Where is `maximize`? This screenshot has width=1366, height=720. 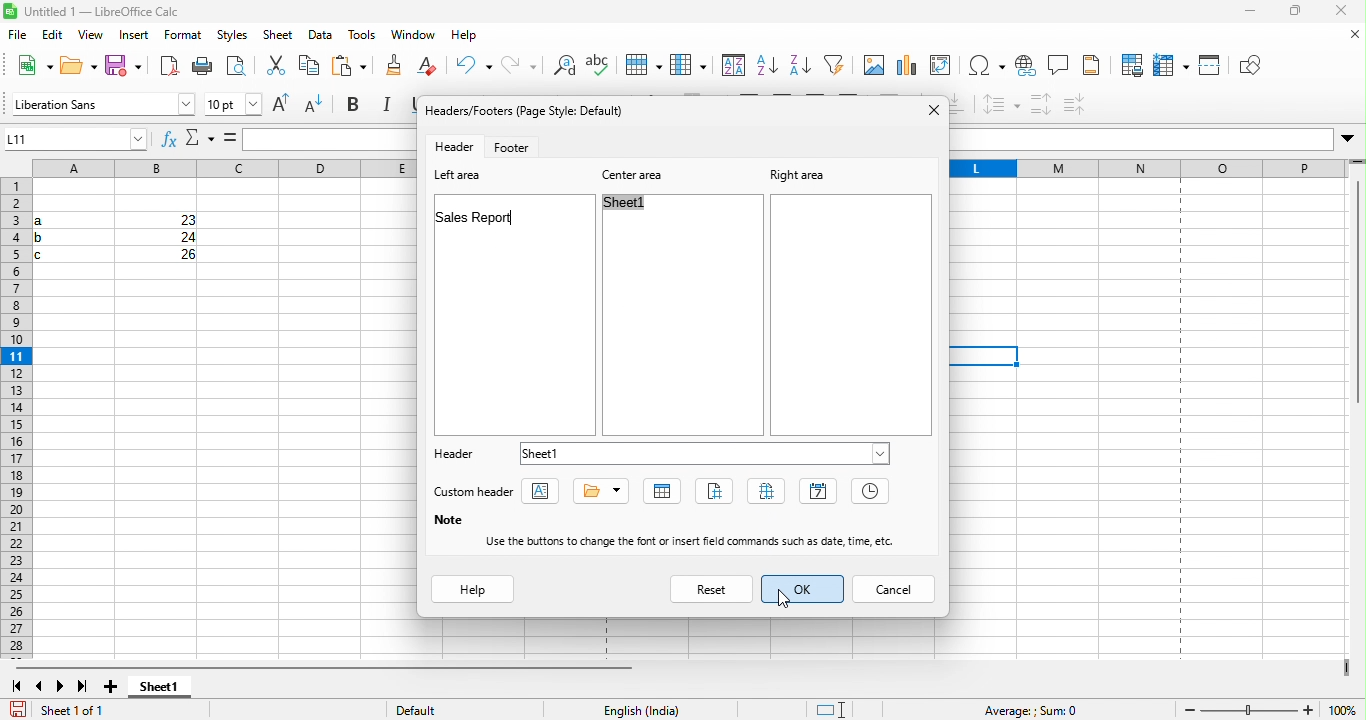 maximize is located at coordinates (1296, 13).